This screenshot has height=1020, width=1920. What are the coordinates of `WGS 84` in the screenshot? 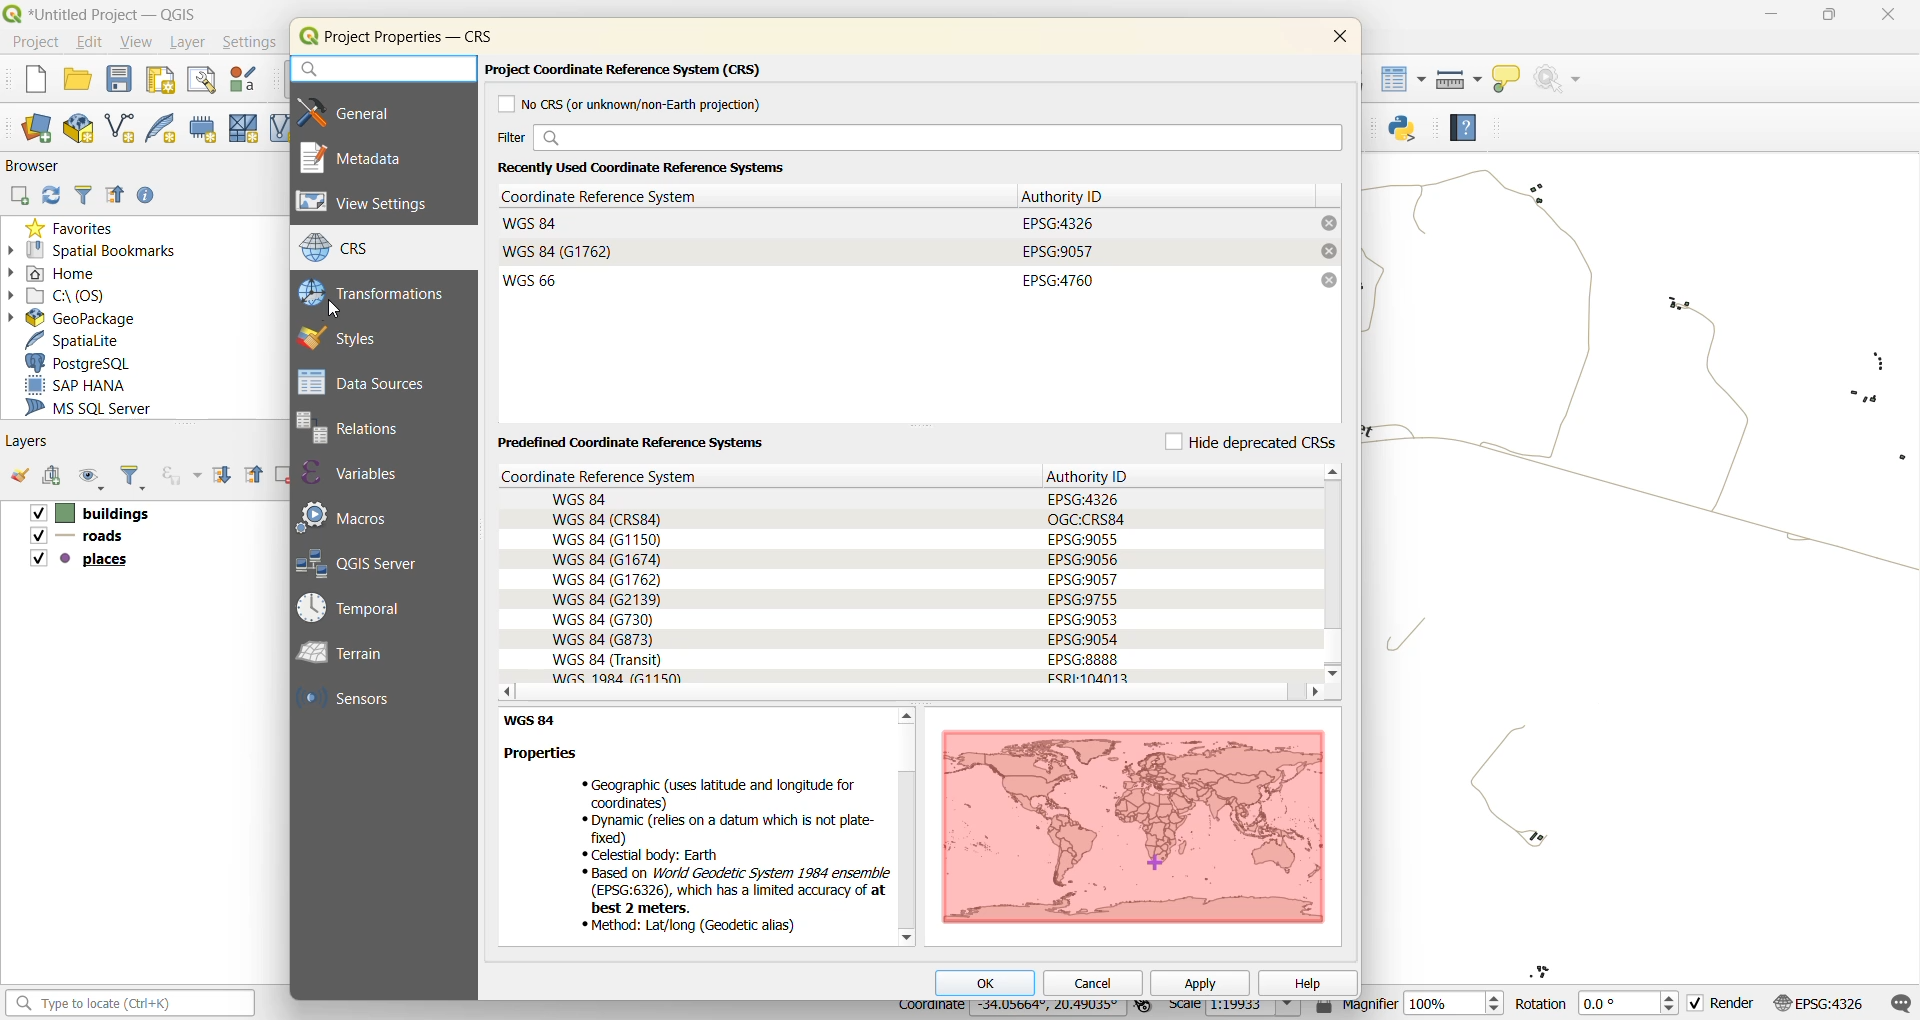 It's located at (584, 498).